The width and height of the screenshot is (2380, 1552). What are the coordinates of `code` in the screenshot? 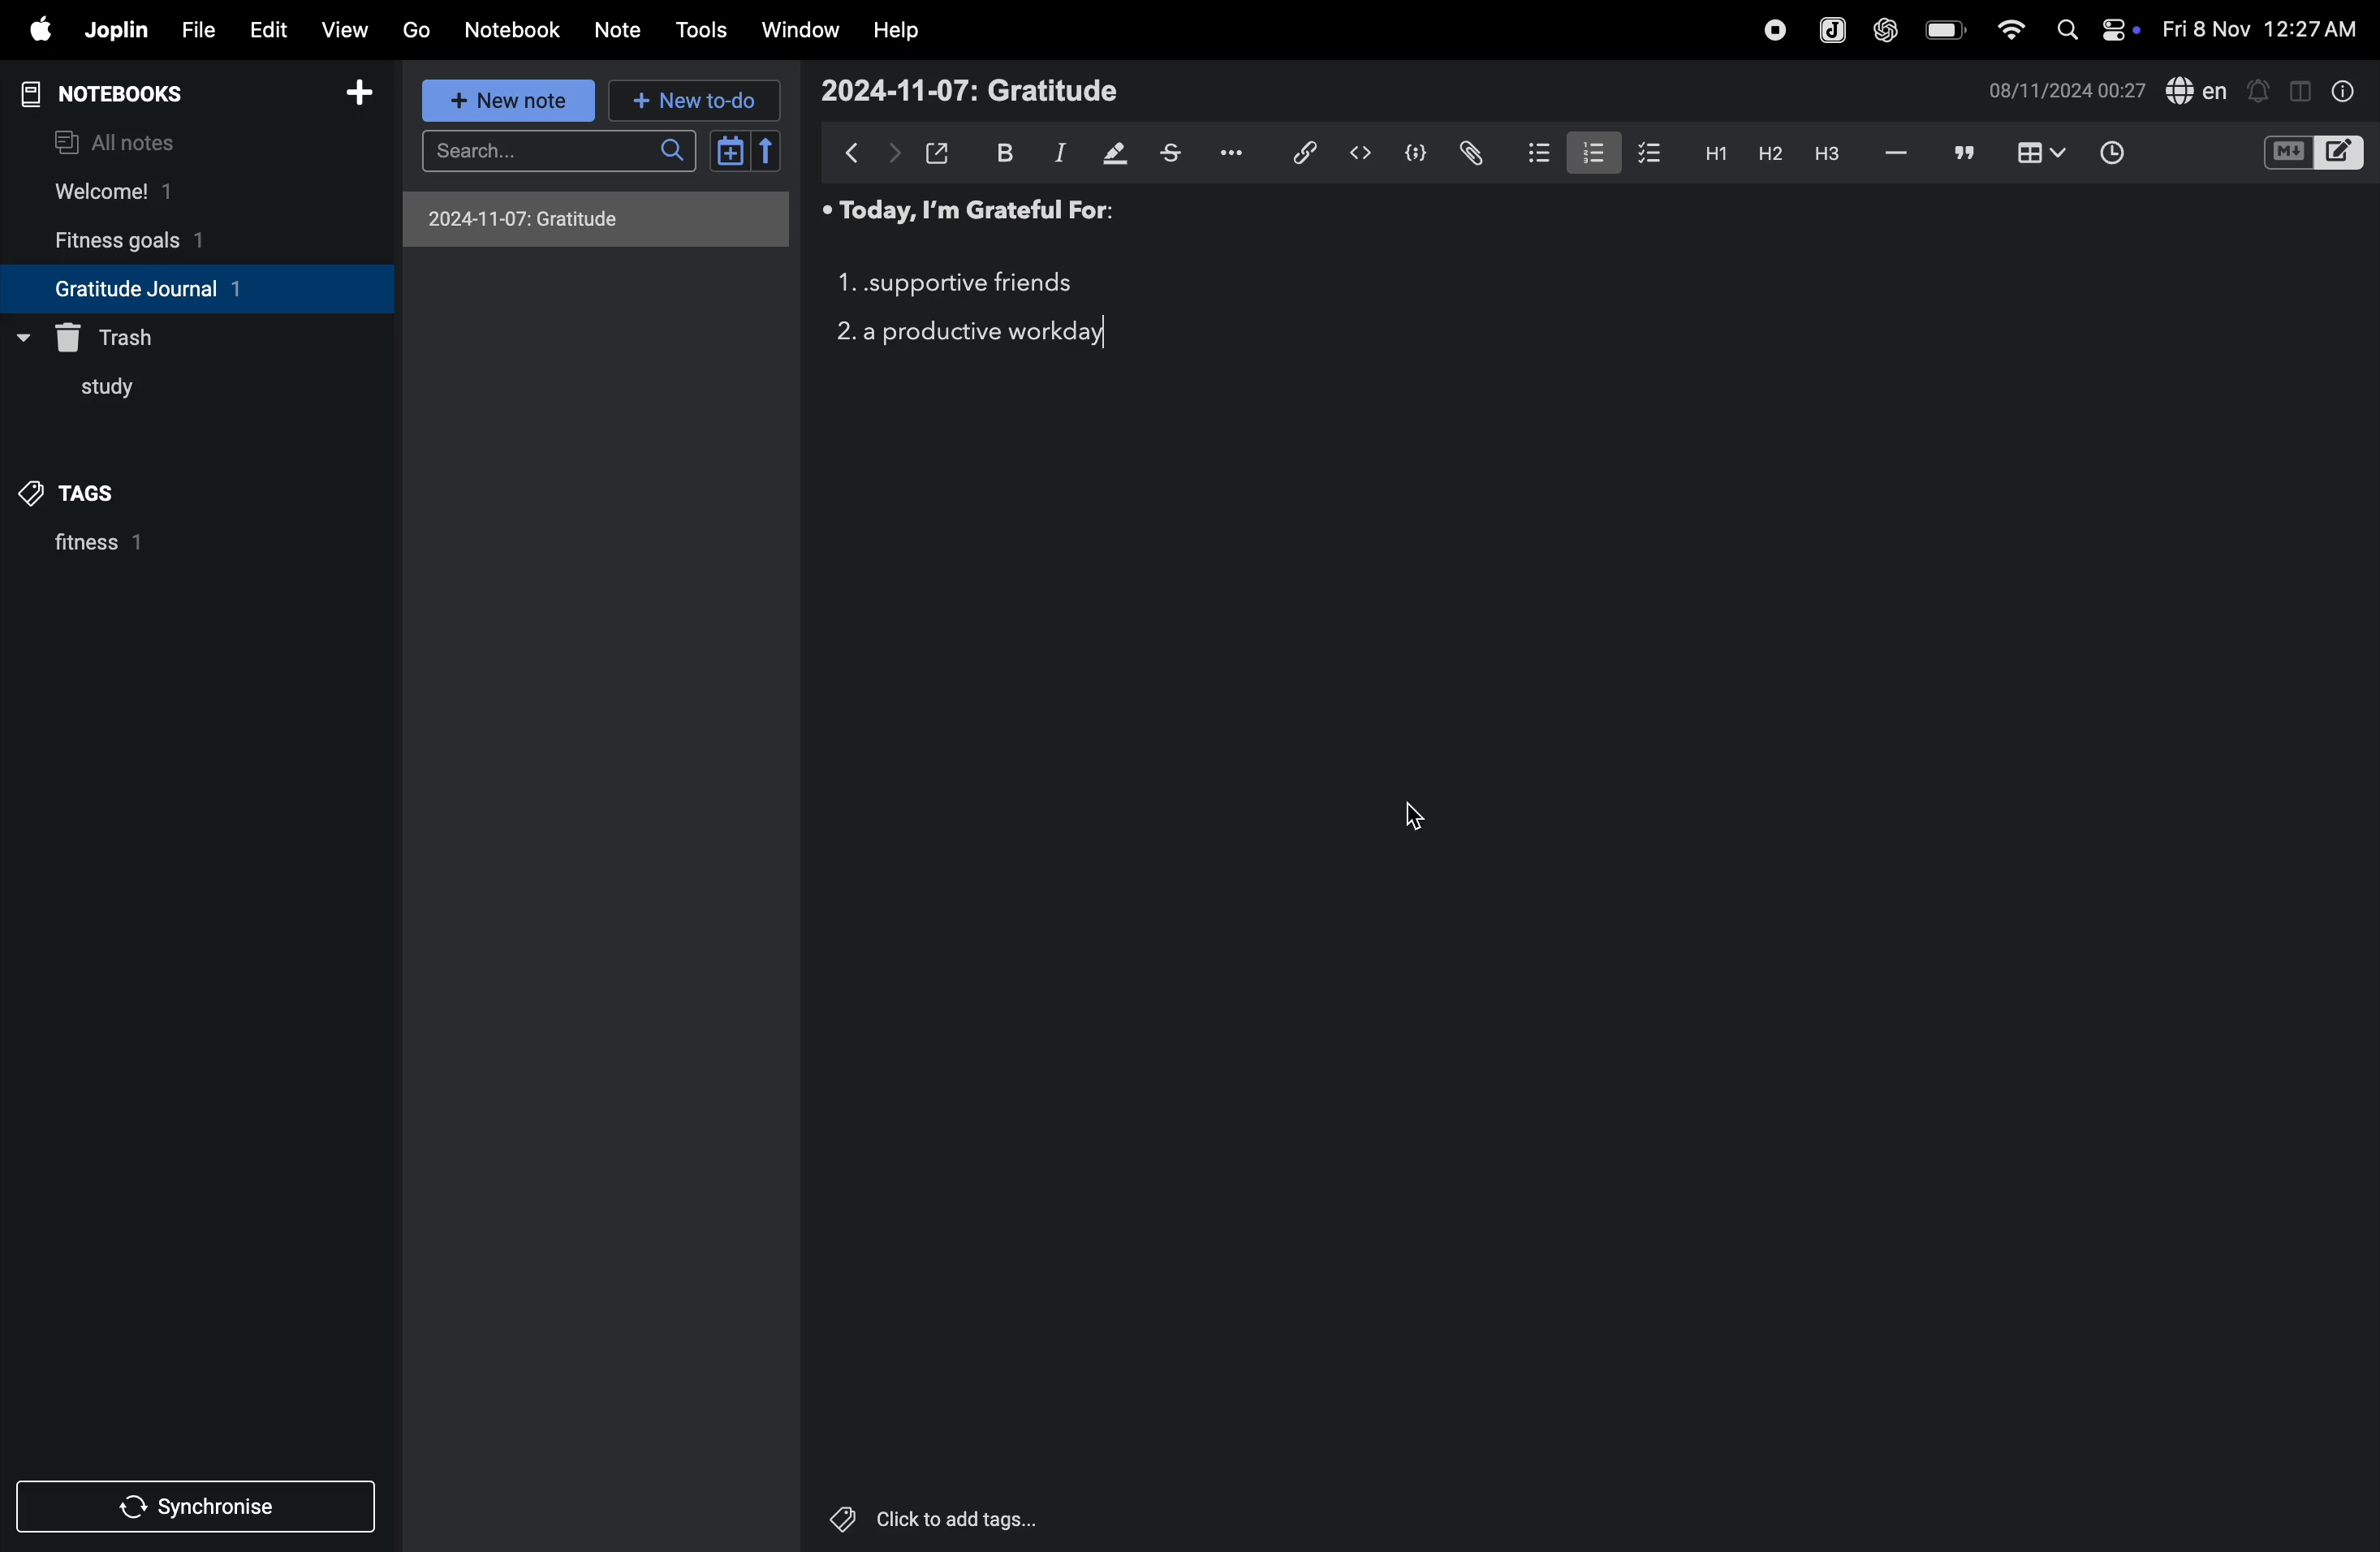 It's located at (1411, 155).